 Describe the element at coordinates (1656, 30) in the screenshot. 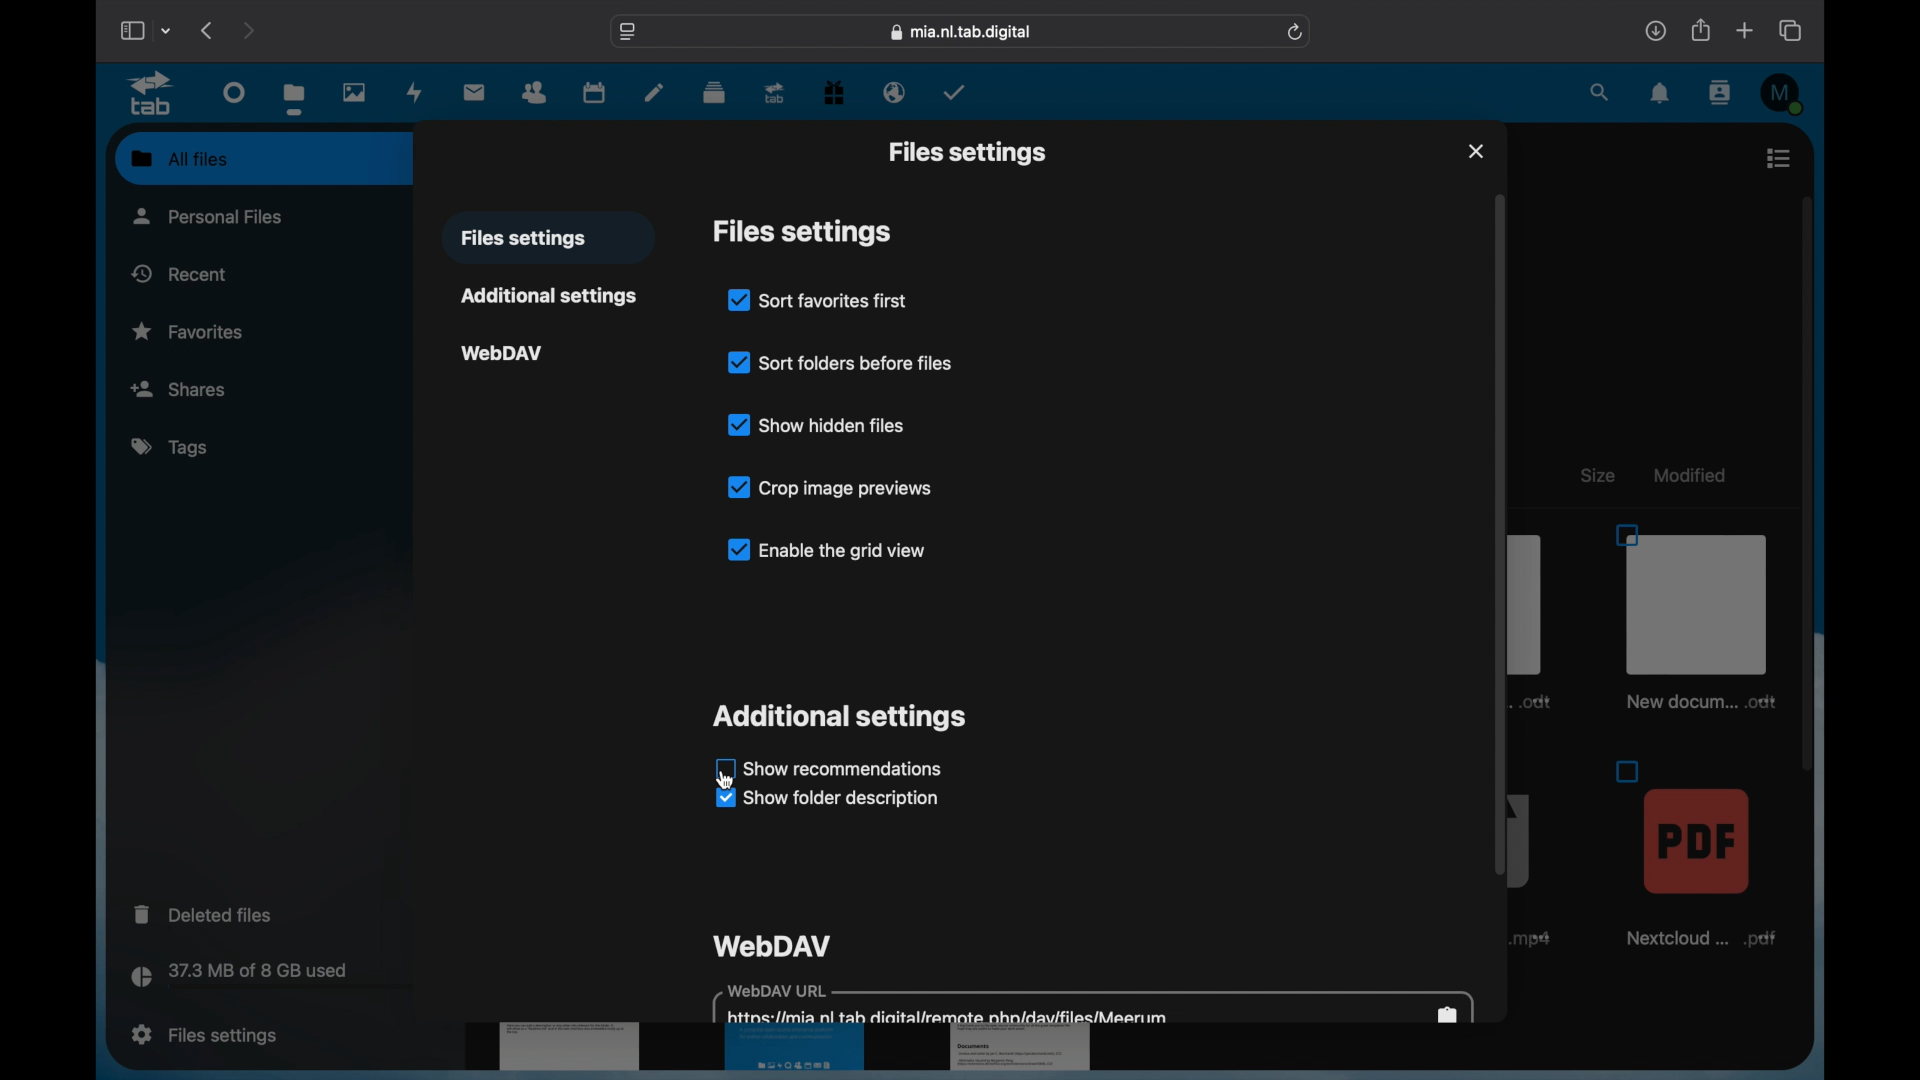

I see `downloads` at that location.